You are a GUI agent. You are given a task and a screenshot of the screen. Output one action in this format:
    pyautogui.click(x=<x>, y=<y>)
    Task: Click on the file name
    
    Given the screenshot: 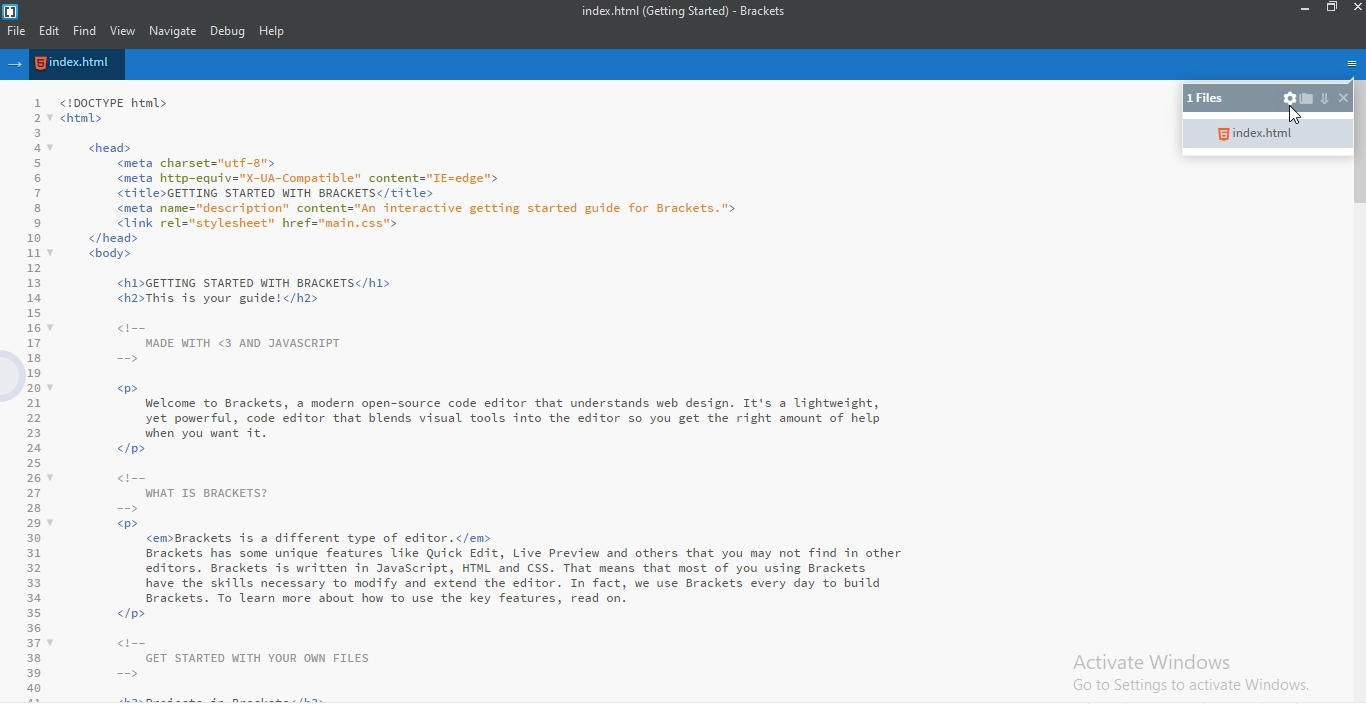 What is the action you would take?
    pyautogui.click(x=77, y=63)
    